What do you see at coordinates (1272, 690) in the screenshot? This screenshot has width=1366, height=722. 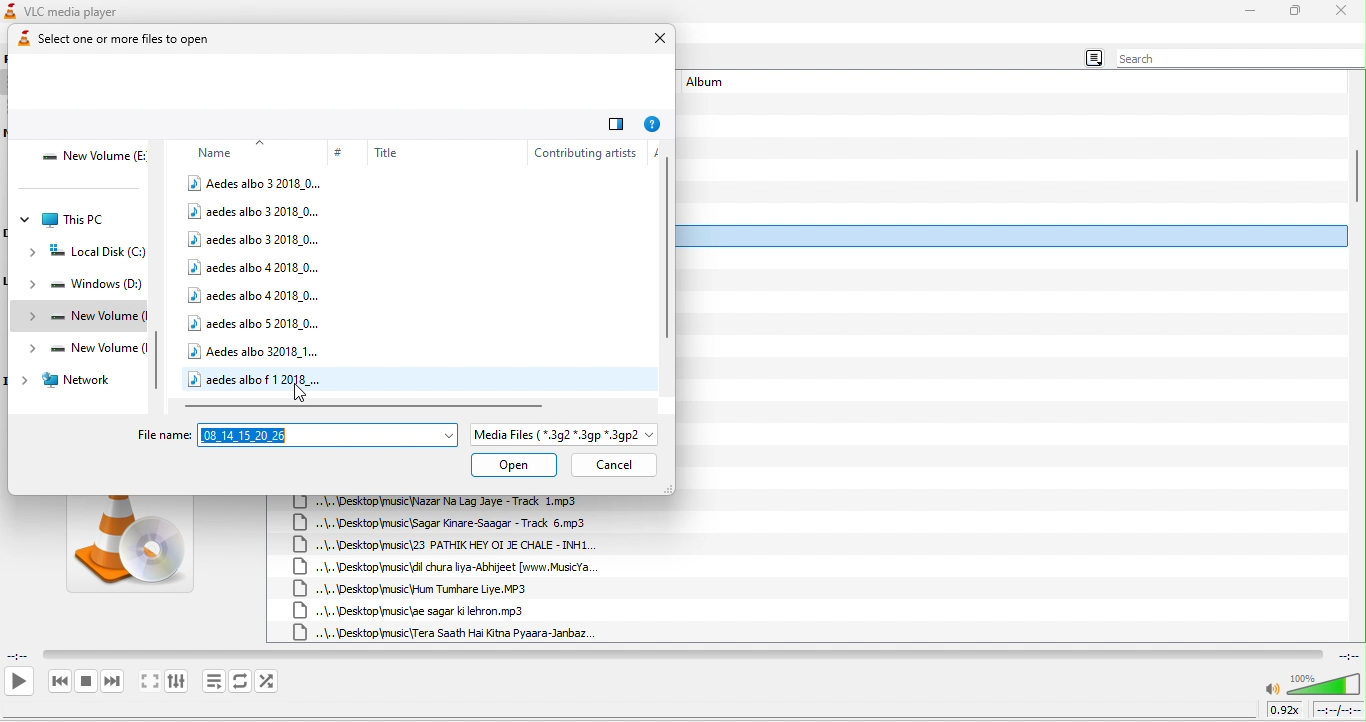 I see `mute/unmute` at bounding box center [1272, 690].